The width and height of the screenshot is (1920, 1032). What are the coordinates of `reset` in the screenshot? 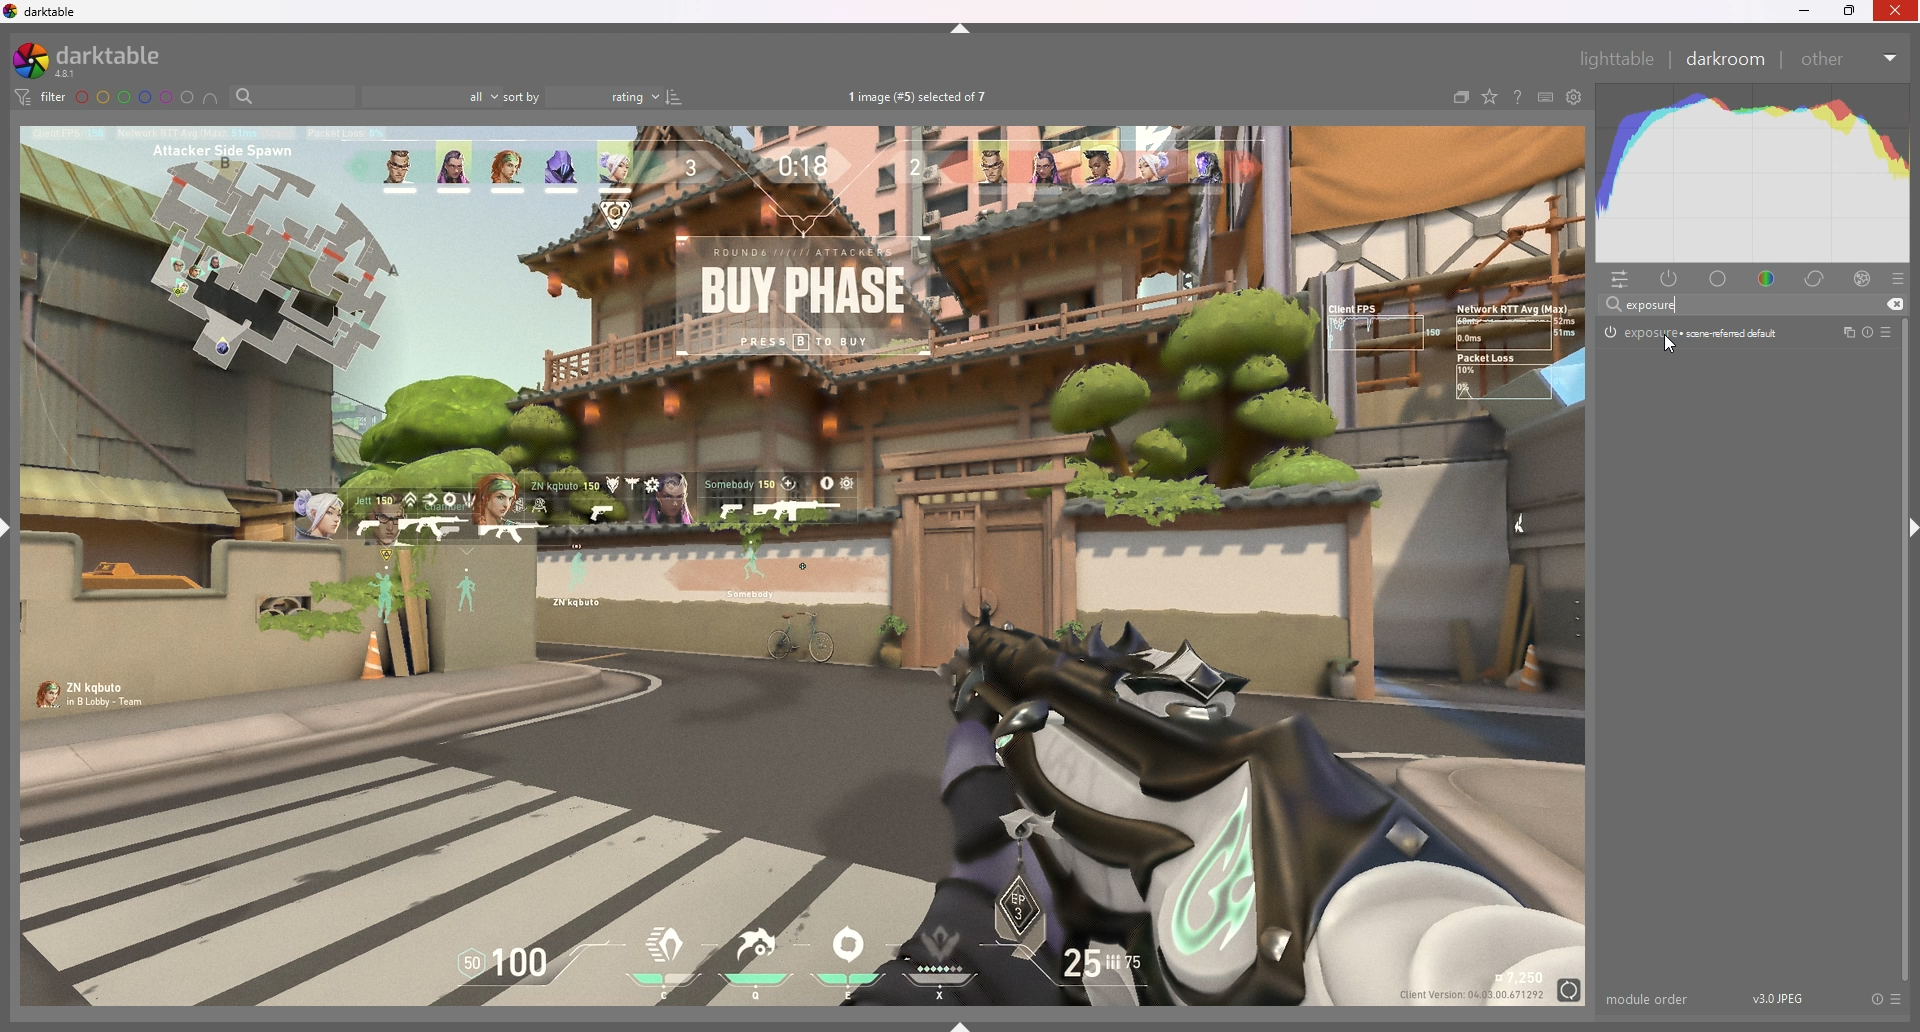 It's located at (1867, 332).